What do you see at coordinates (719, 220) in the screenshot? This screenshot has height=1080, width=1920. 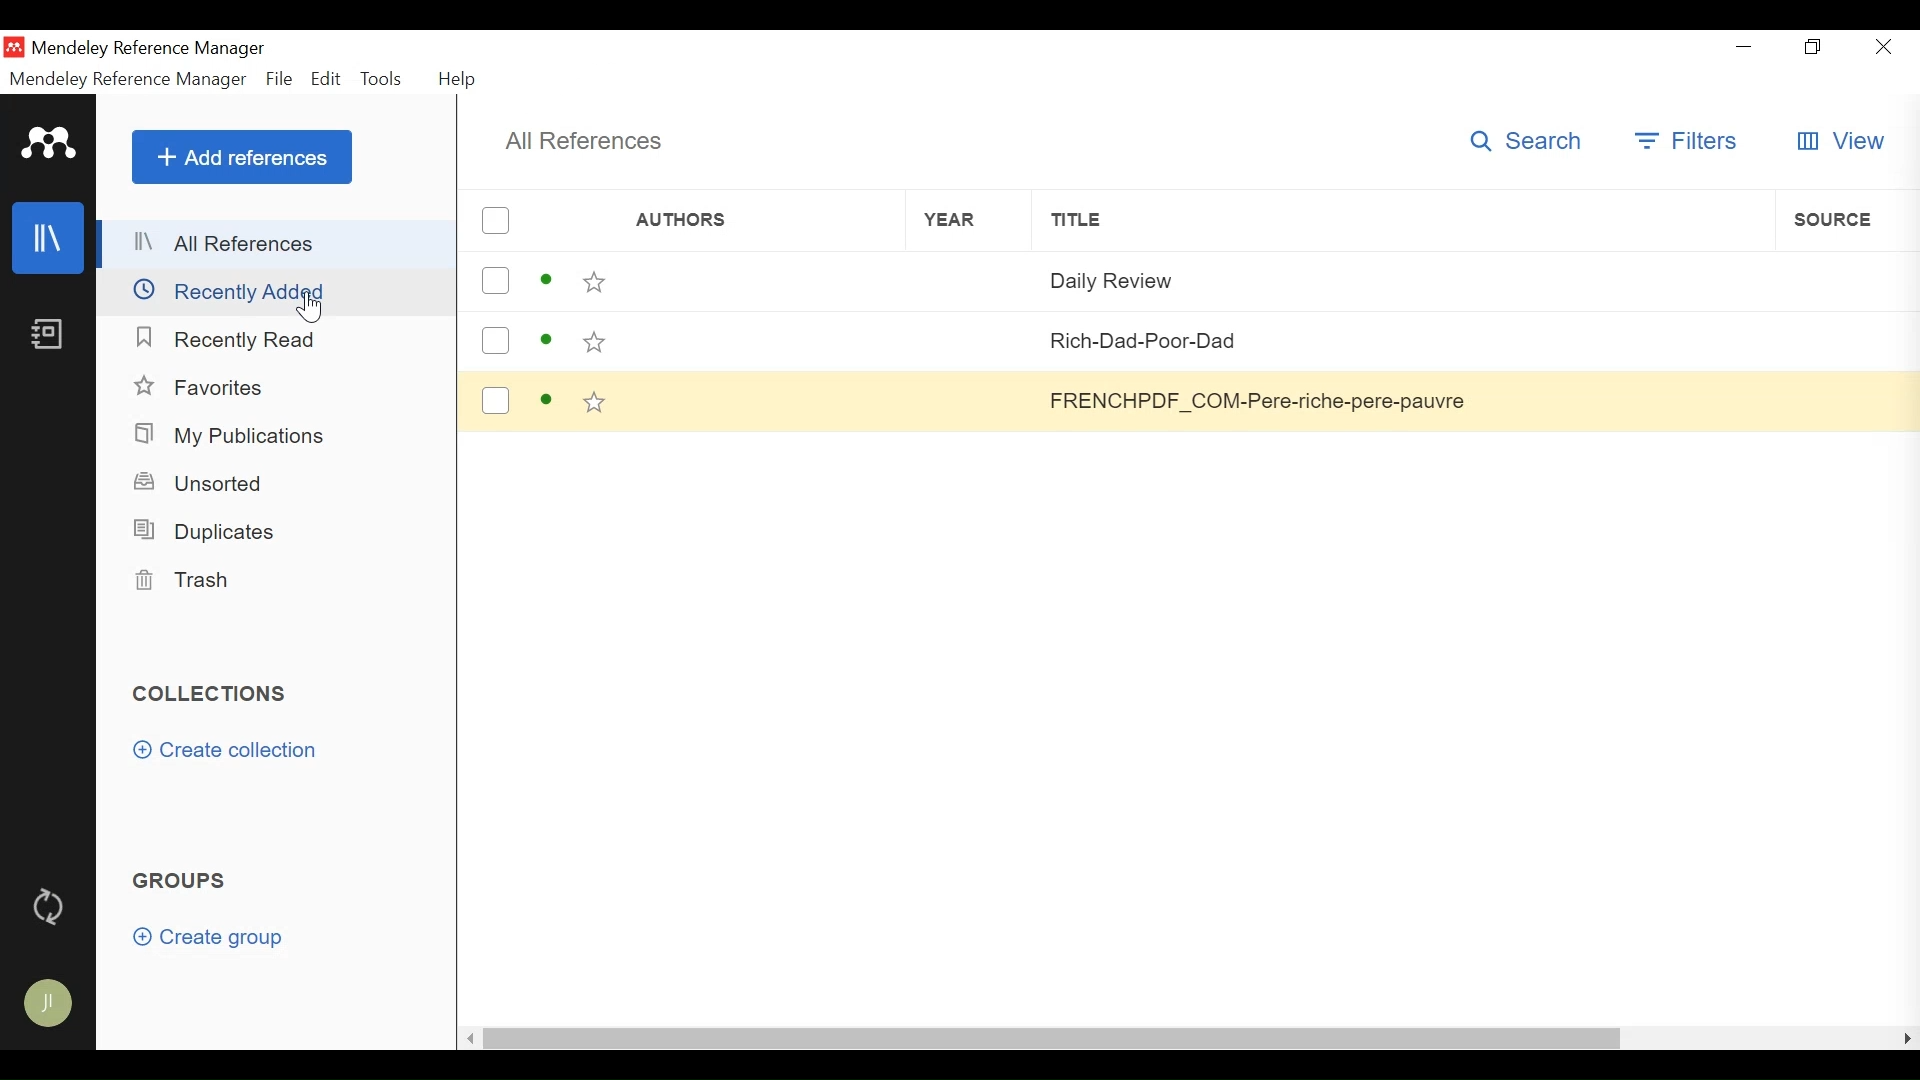 I see `Author` at bounding box center [719, 220].